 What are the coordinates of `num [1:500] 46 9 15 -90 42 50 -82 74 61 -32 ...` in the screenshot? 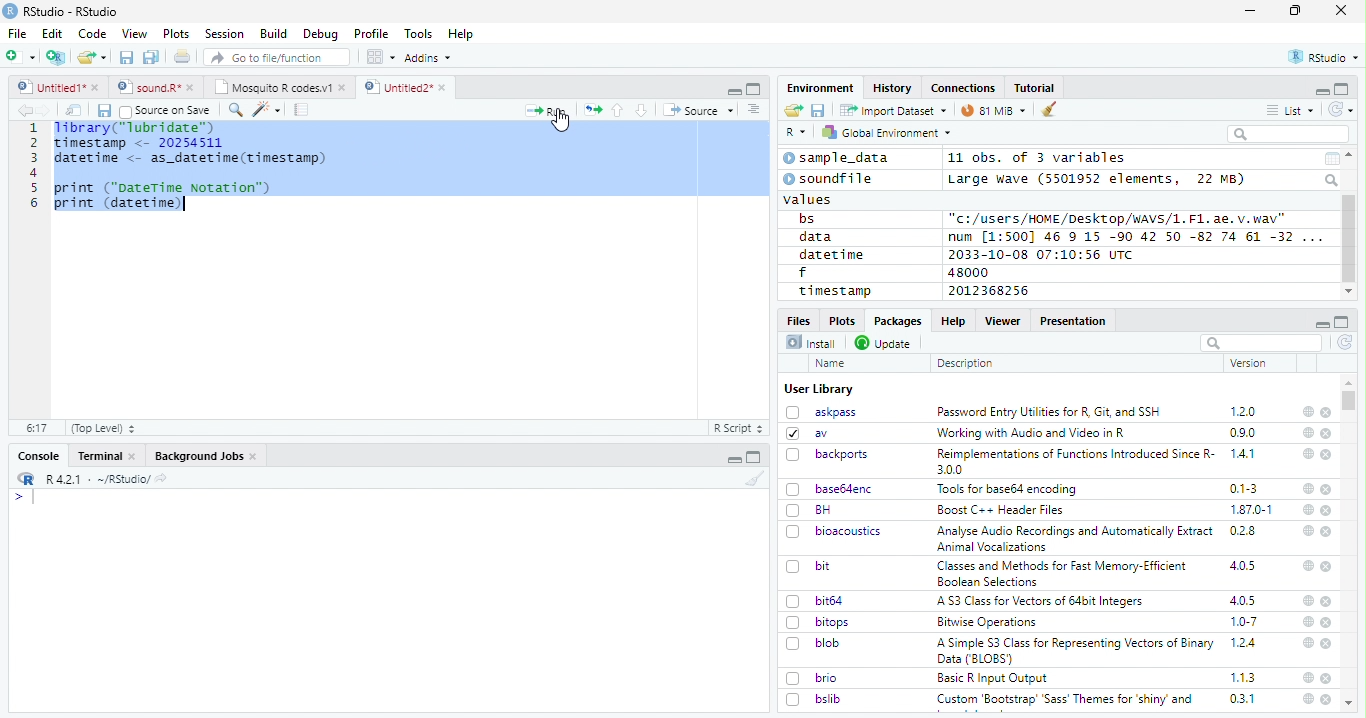 It's located at (1135, 236).